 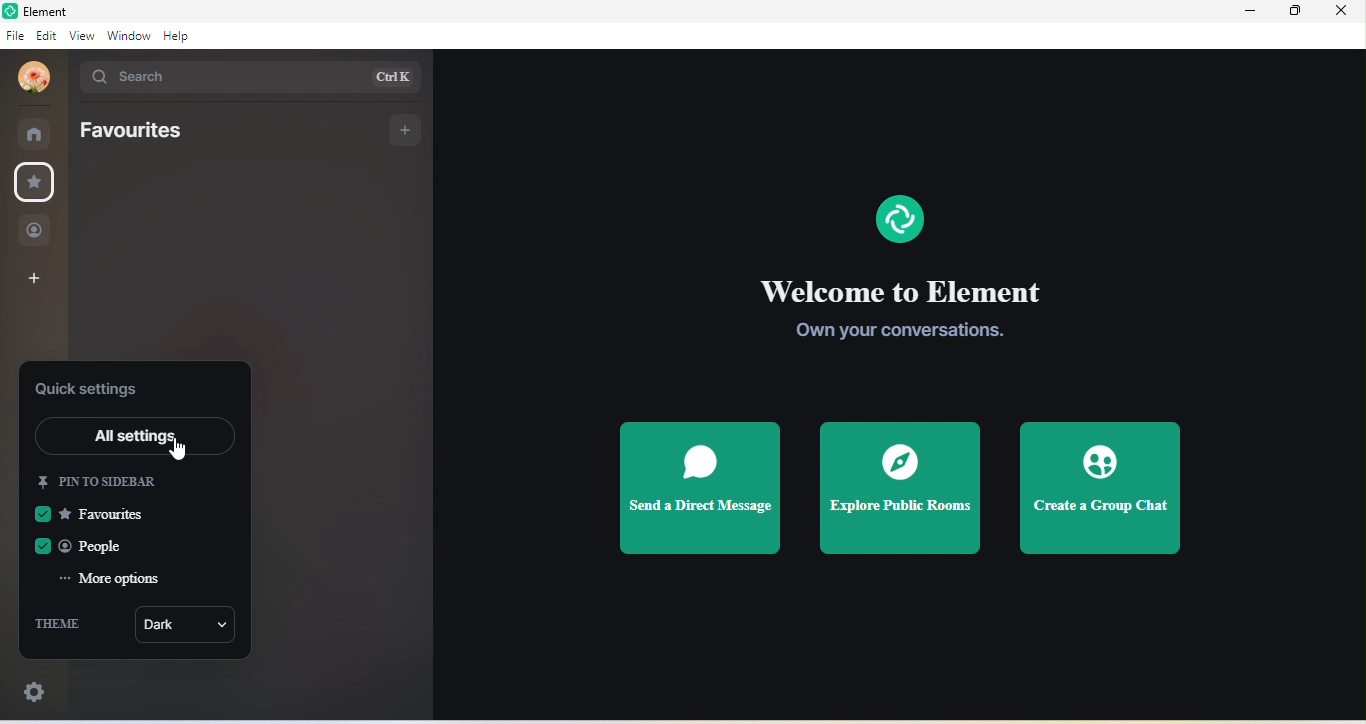 I want to click on edit, so click(x=47, y=39).